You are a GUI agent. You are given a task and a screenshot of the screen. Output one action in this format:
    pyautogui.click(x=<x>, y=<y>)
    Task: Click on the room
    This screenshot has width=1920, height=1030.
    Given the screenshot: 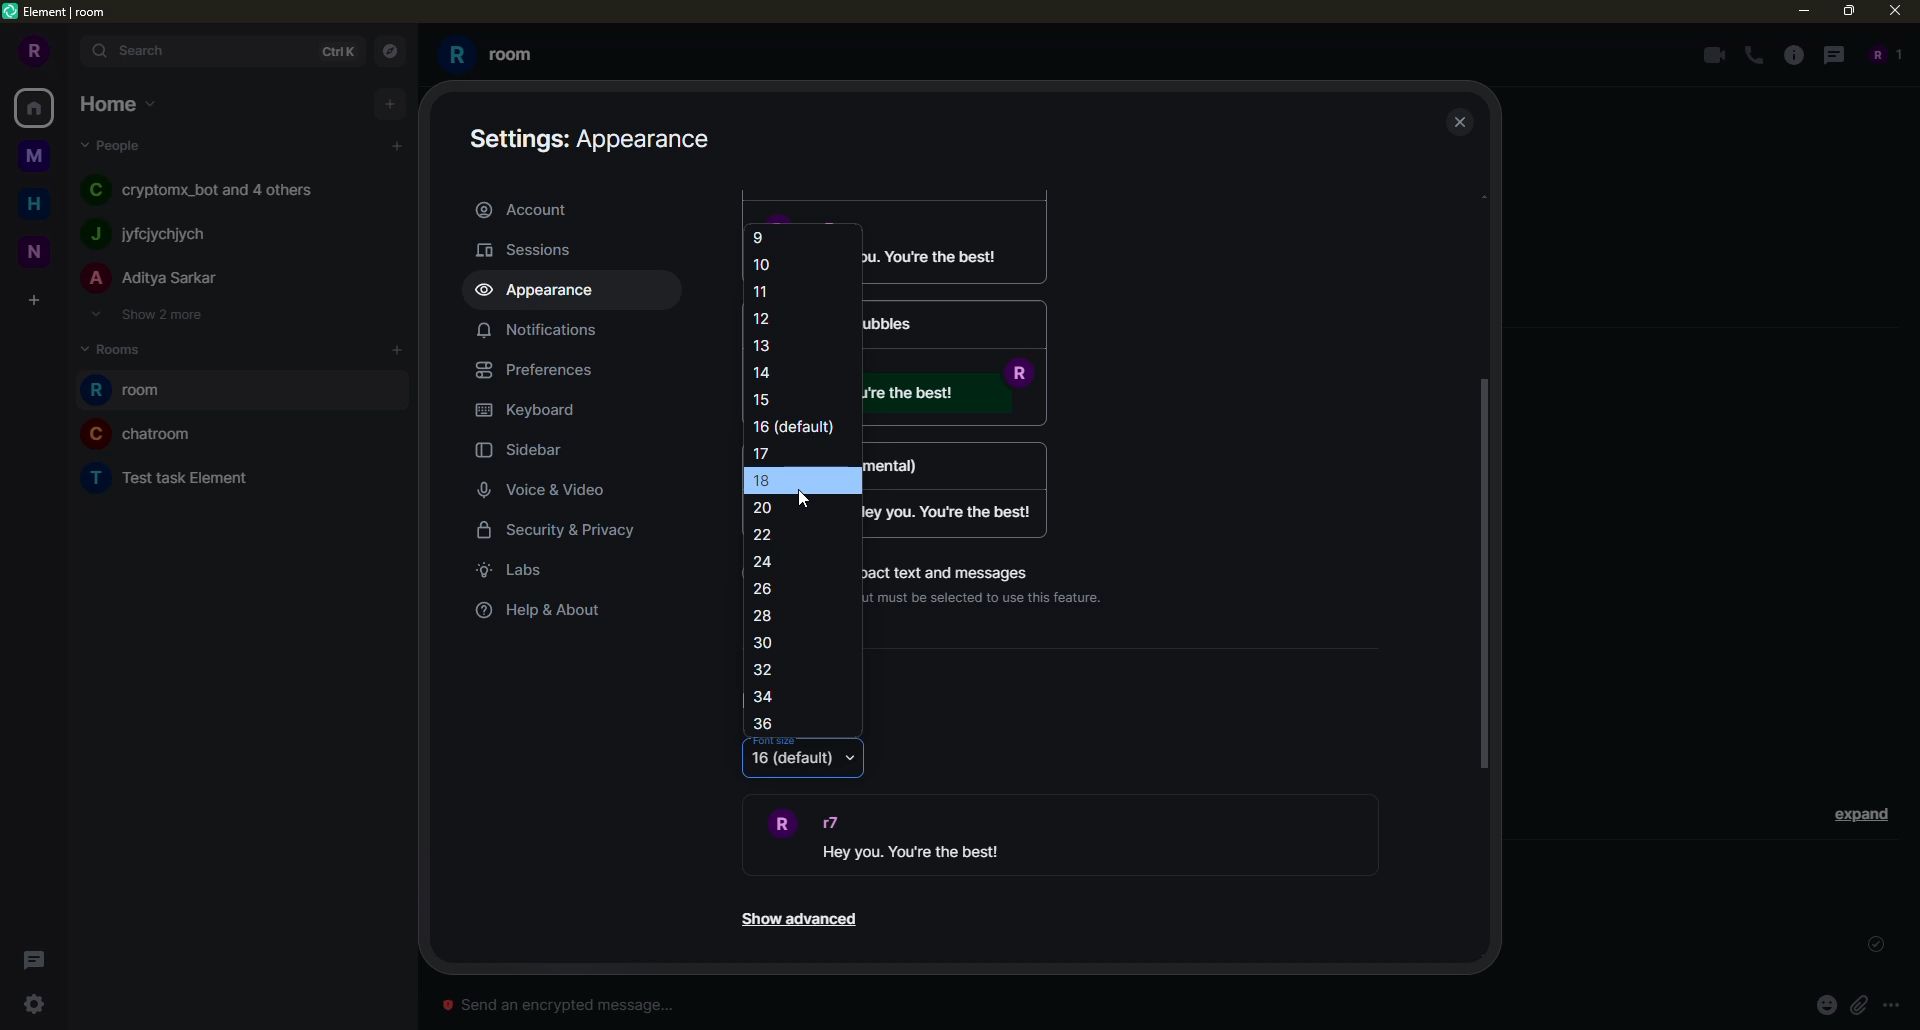 What is the action you would take?
    pyautogui.click(x=492, y=55)
    